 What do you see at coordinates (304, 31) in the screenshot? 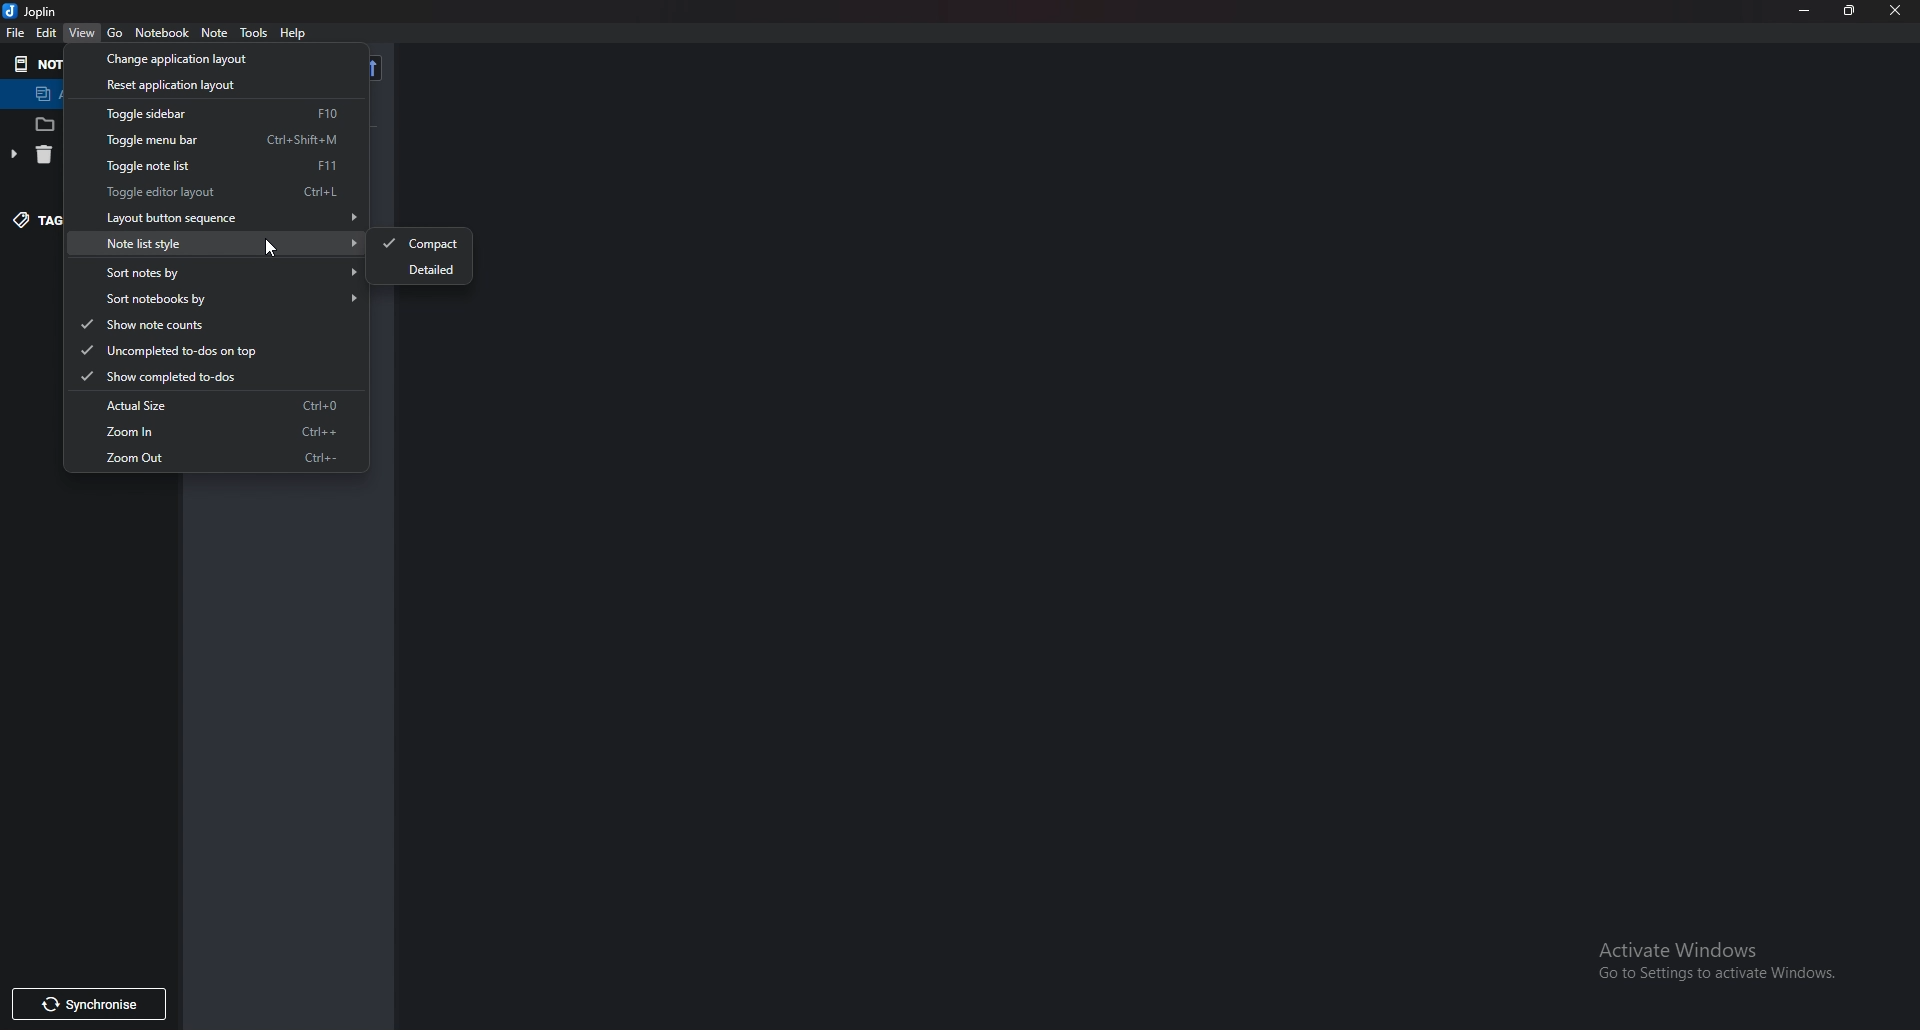
I see `help` at bounding box center [304, 31].